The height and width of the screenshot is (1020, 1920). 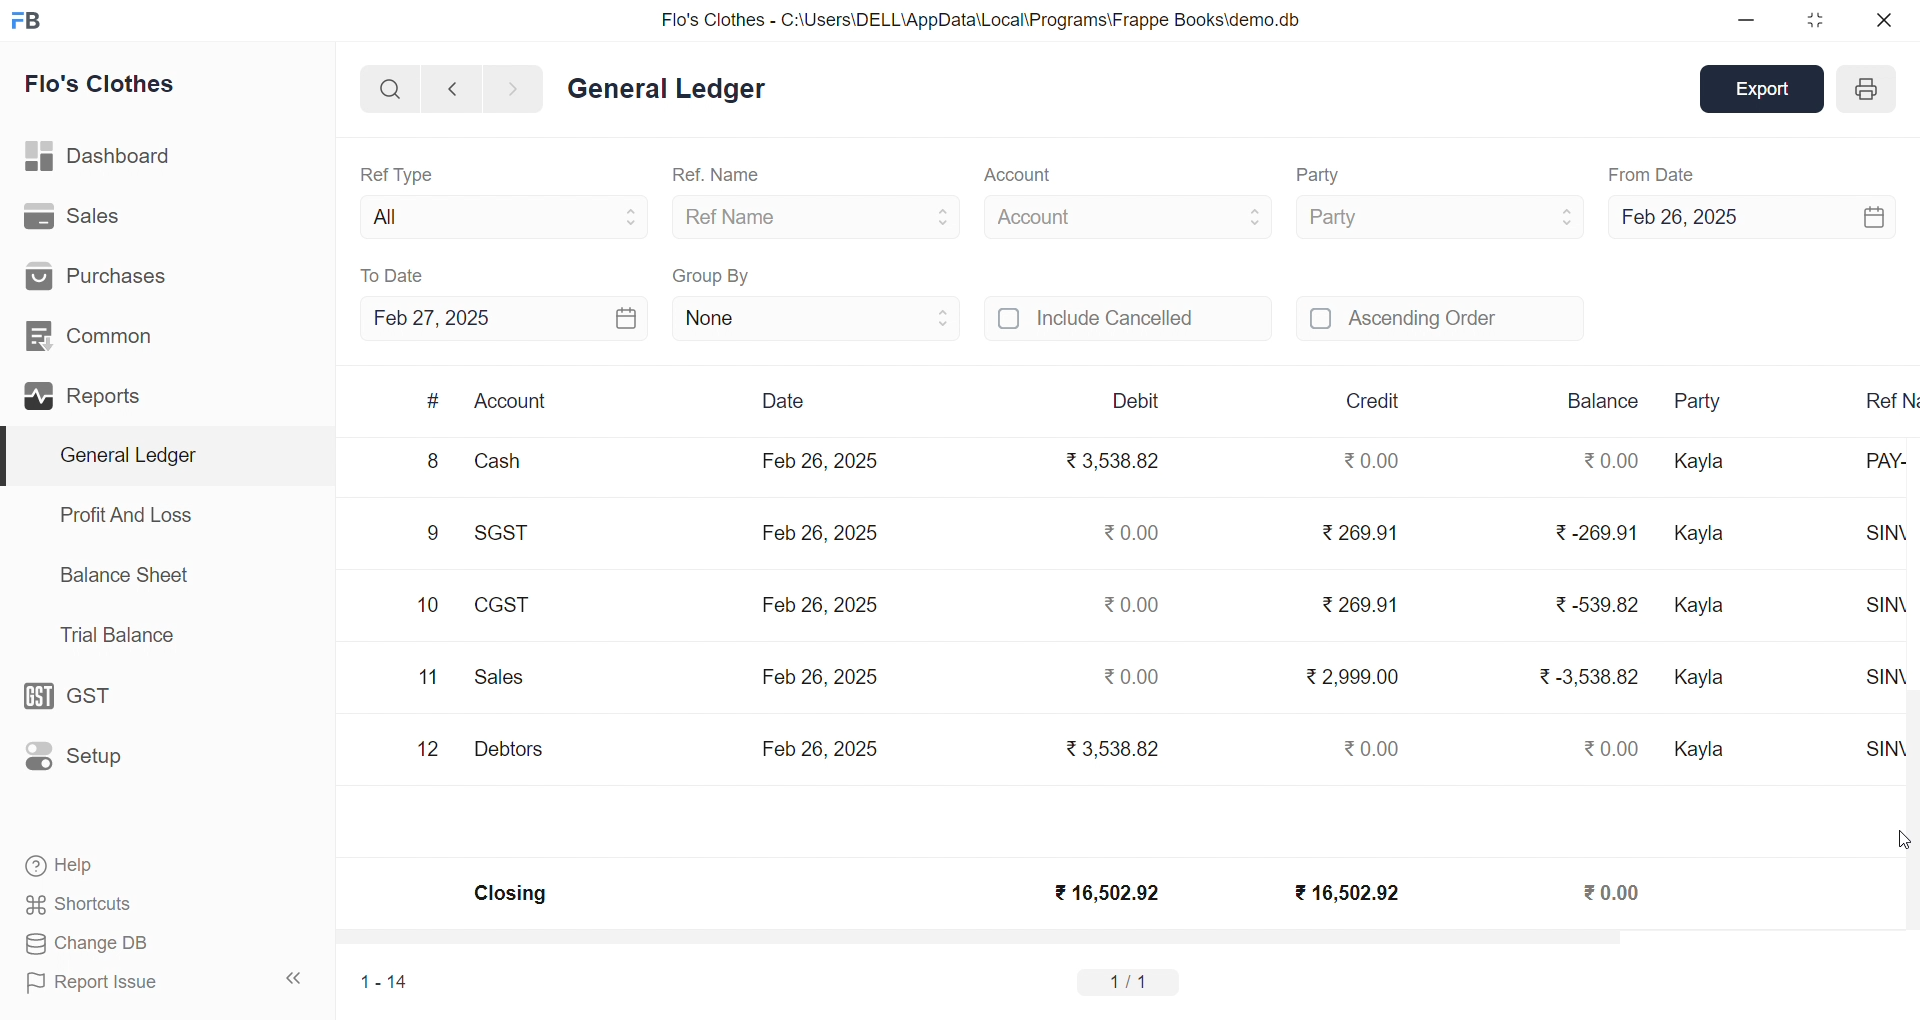 What do you see at coordinates (1362, 601) in the screenshot?
I see `₹269.91` at bounding box center [1362, 601].